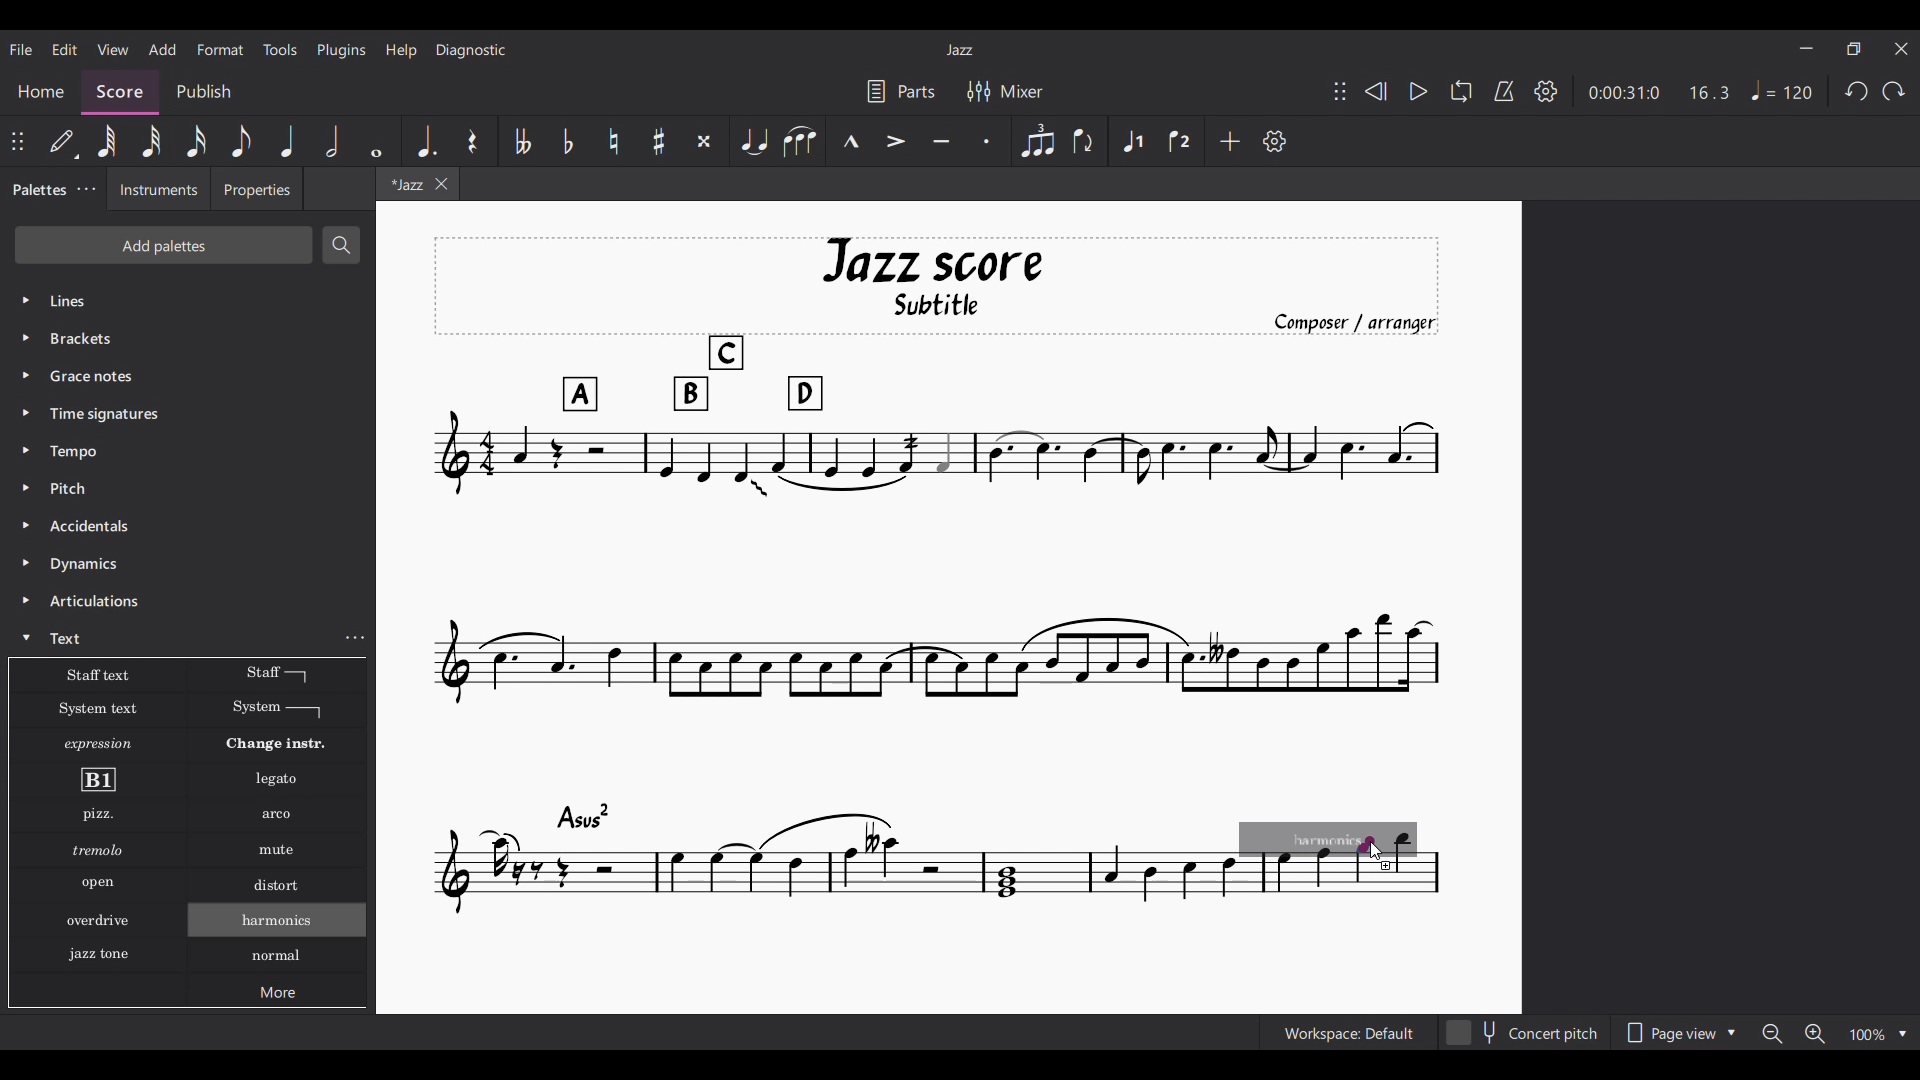  I want to click on Collapse, so click(26, 637).